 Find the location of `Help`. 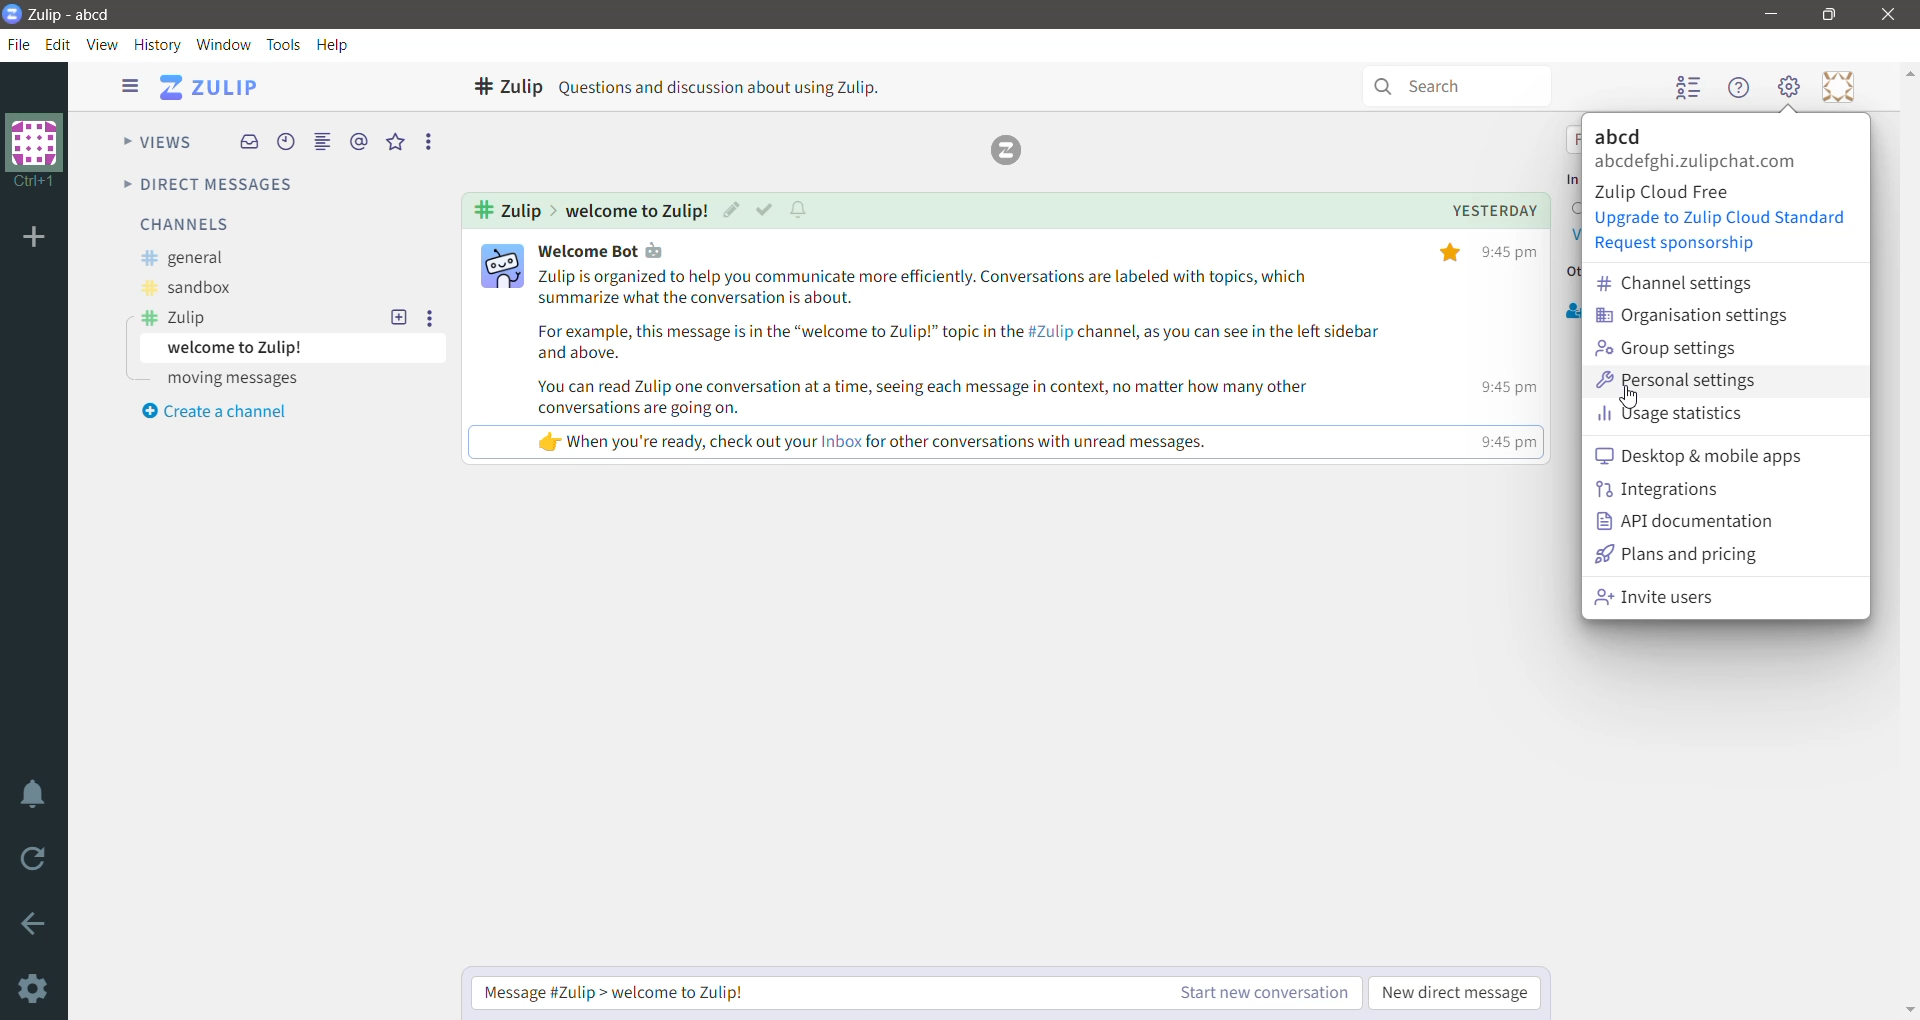

Help is located at coordinates (335, 44).